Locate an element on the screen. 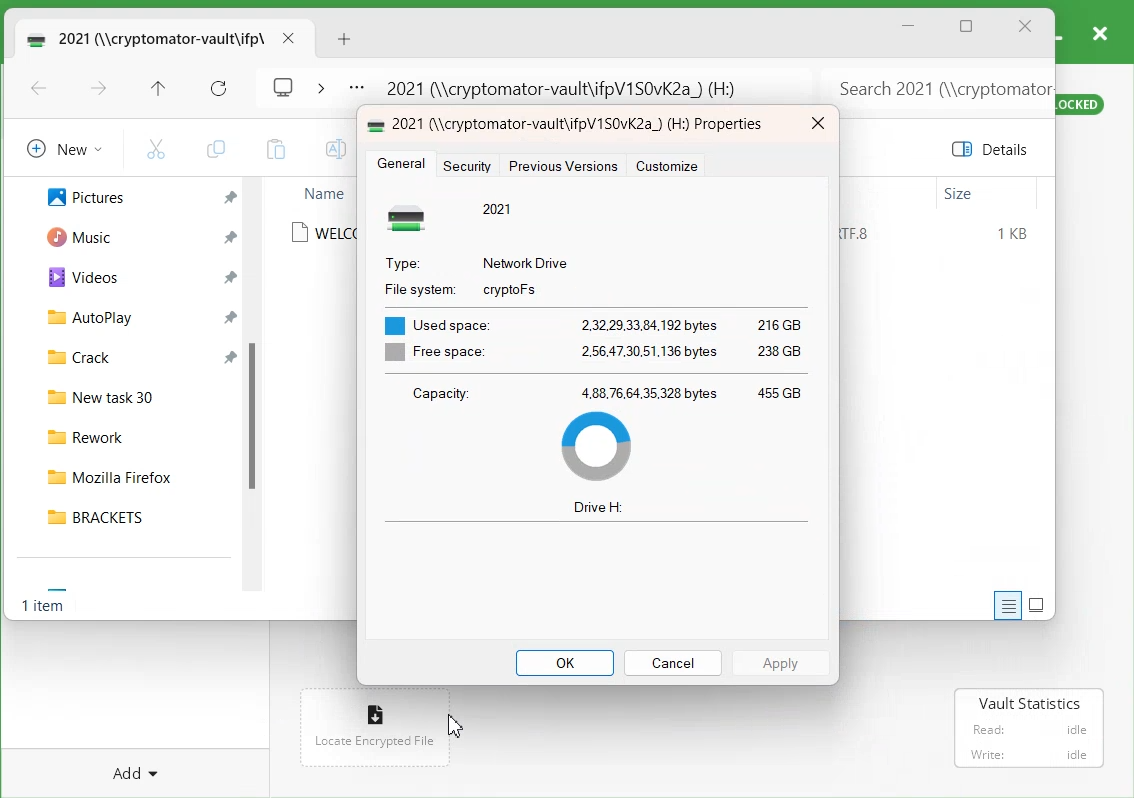 This screenshot has height=798, width=1134. Size is located at coordinates (959, 194).